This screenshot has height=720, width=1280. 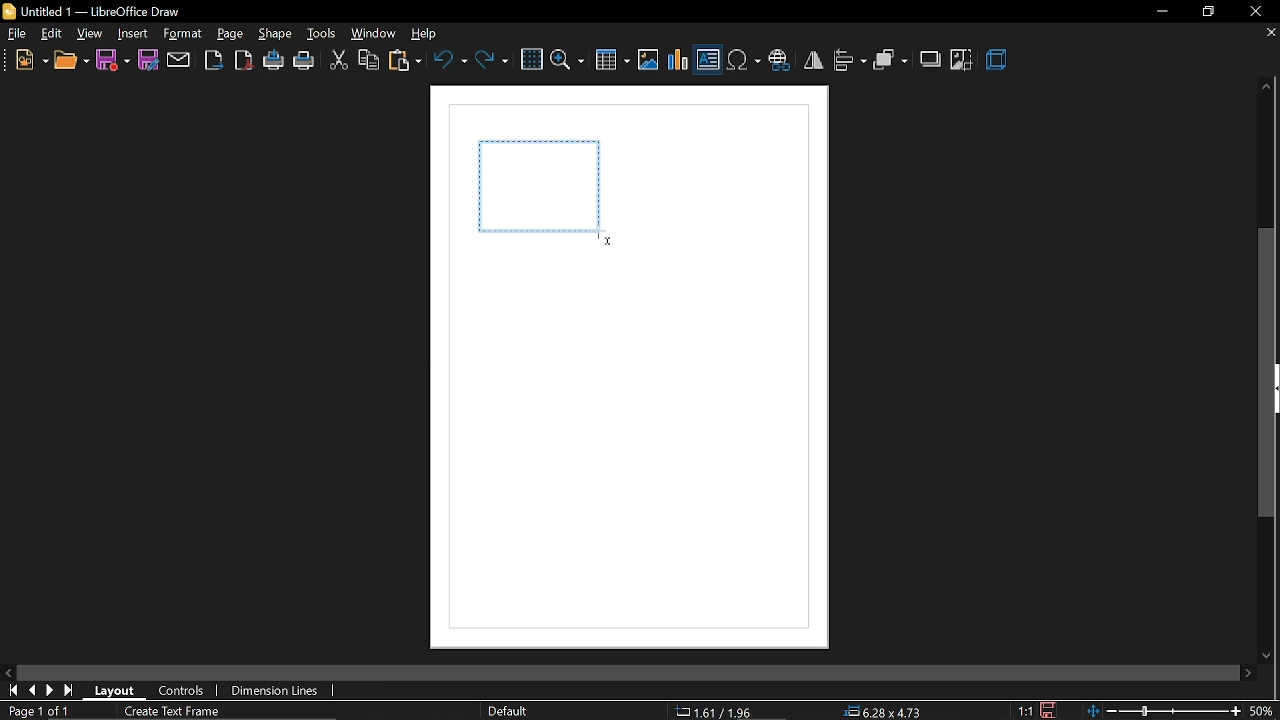 What do you see at coordinates (450, 59) in the screenshot?
I see `undo` at bounding box center [450, 59].